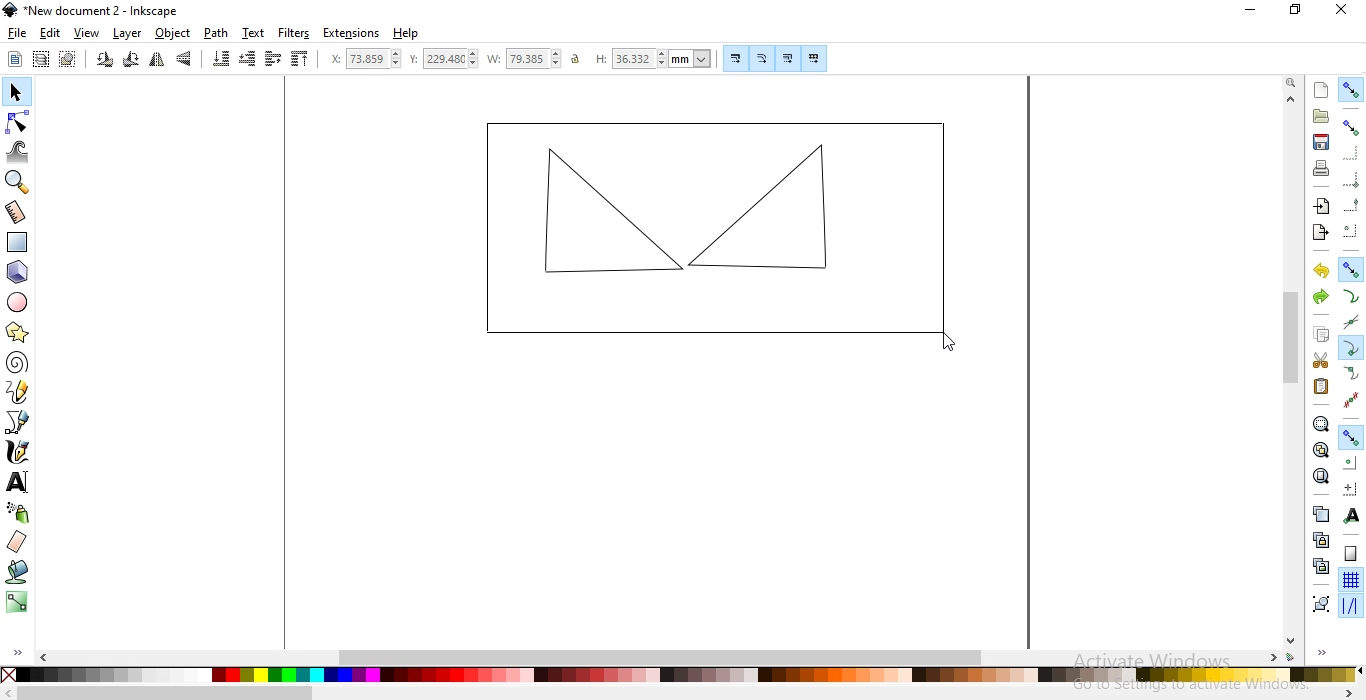  I want to click on snap to grids, so click(1351, 580).